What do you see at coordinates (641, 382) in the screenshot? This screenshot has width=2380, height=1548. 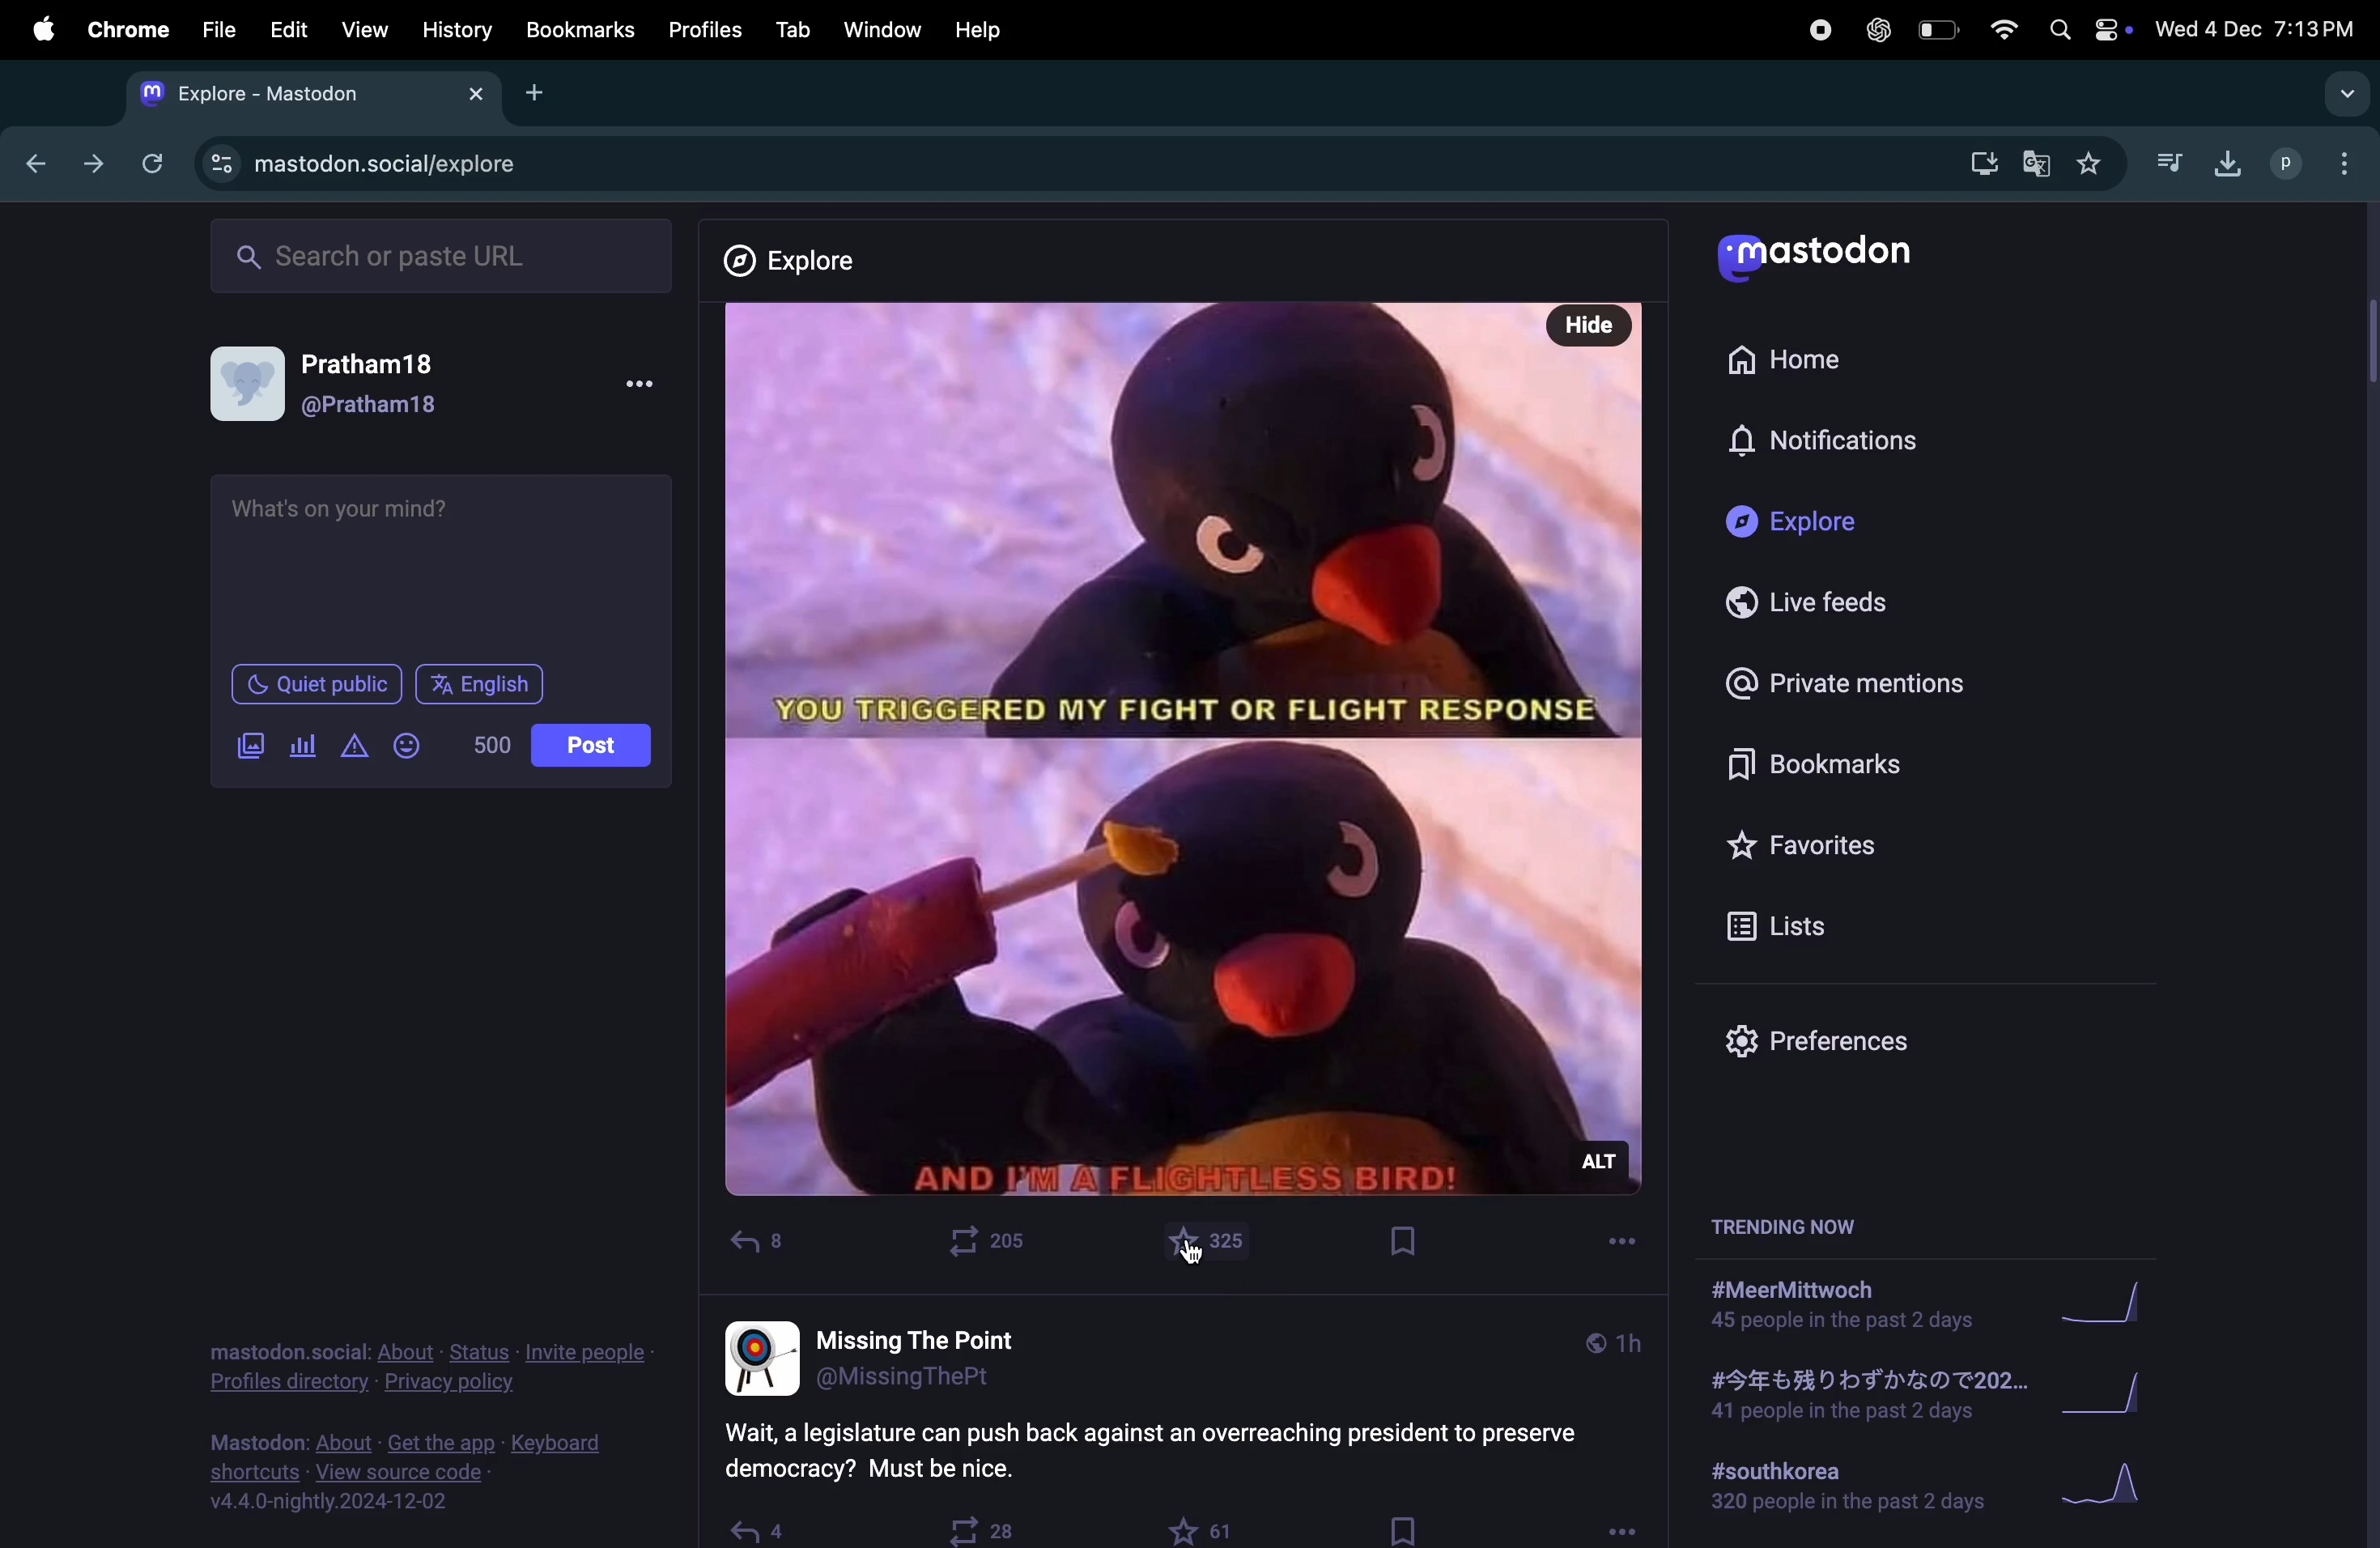 I see `more` at bounding box center [641, 382].